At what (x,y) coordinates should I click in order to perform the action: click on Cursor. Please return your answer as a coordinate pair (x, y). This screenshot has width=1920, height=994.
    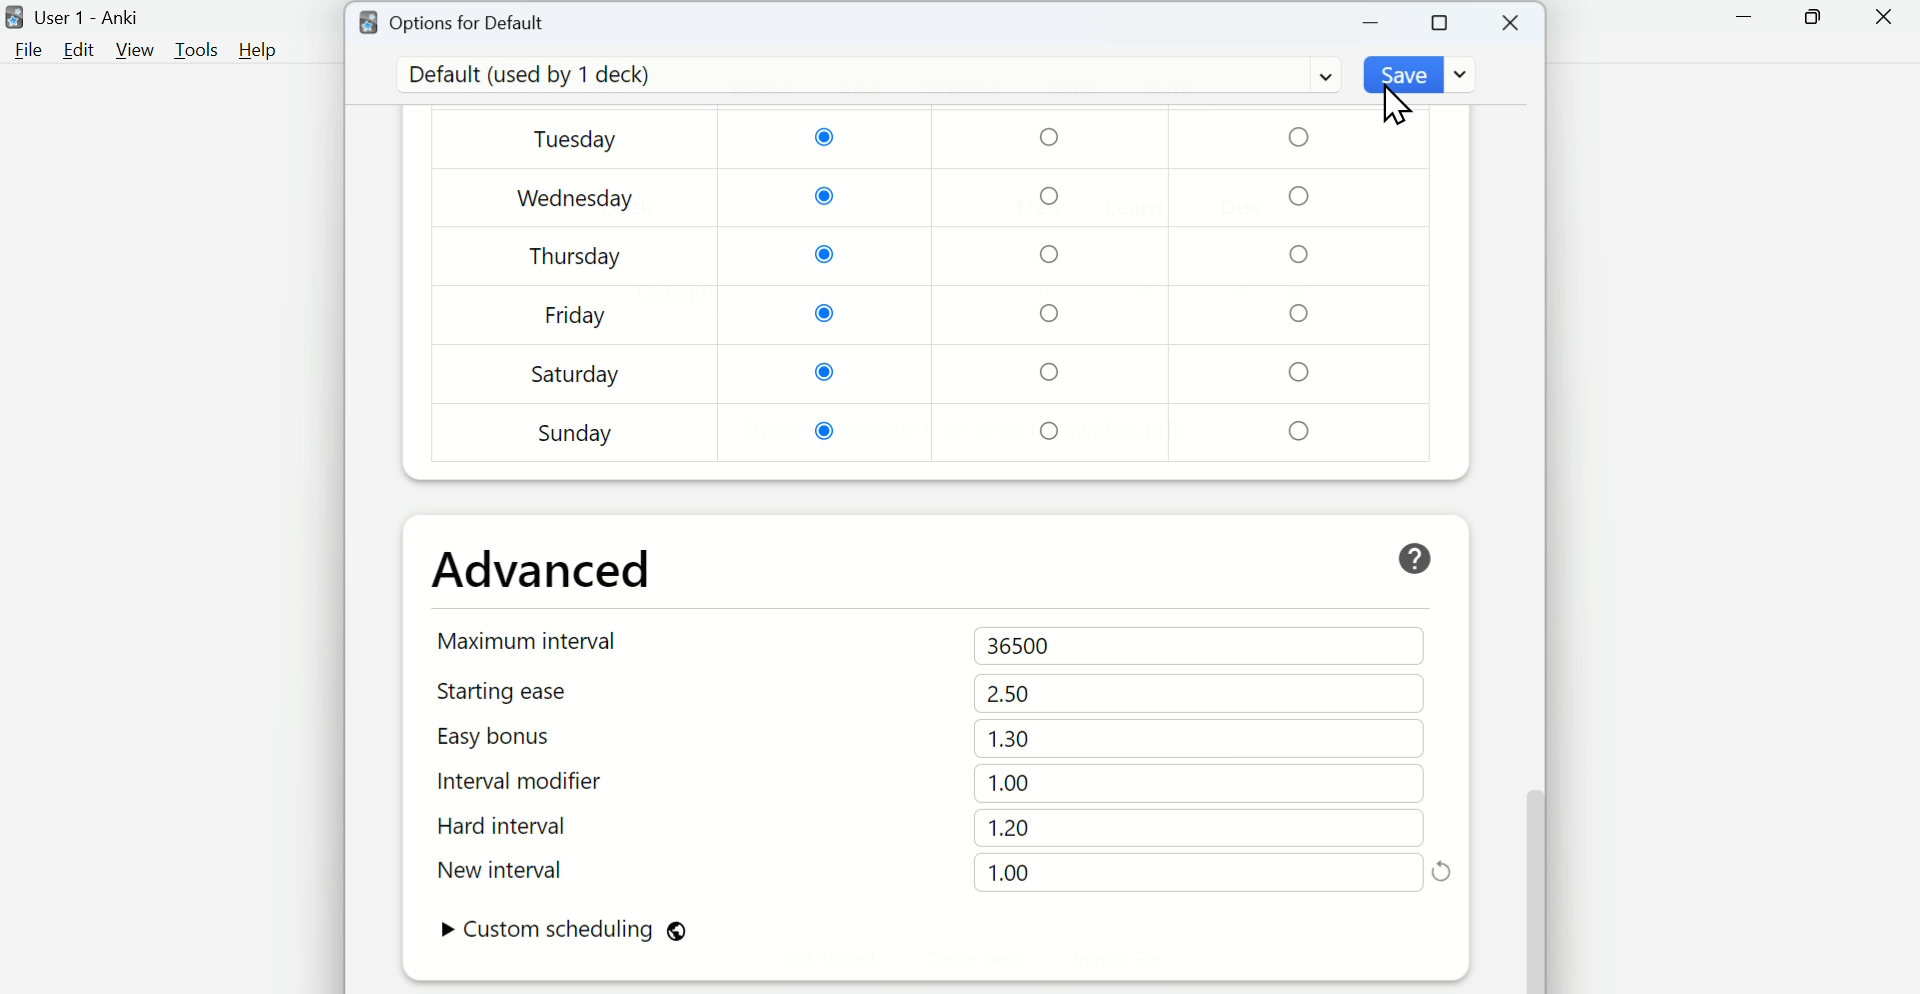
    Looking at the image, I should click on (1399, 106).